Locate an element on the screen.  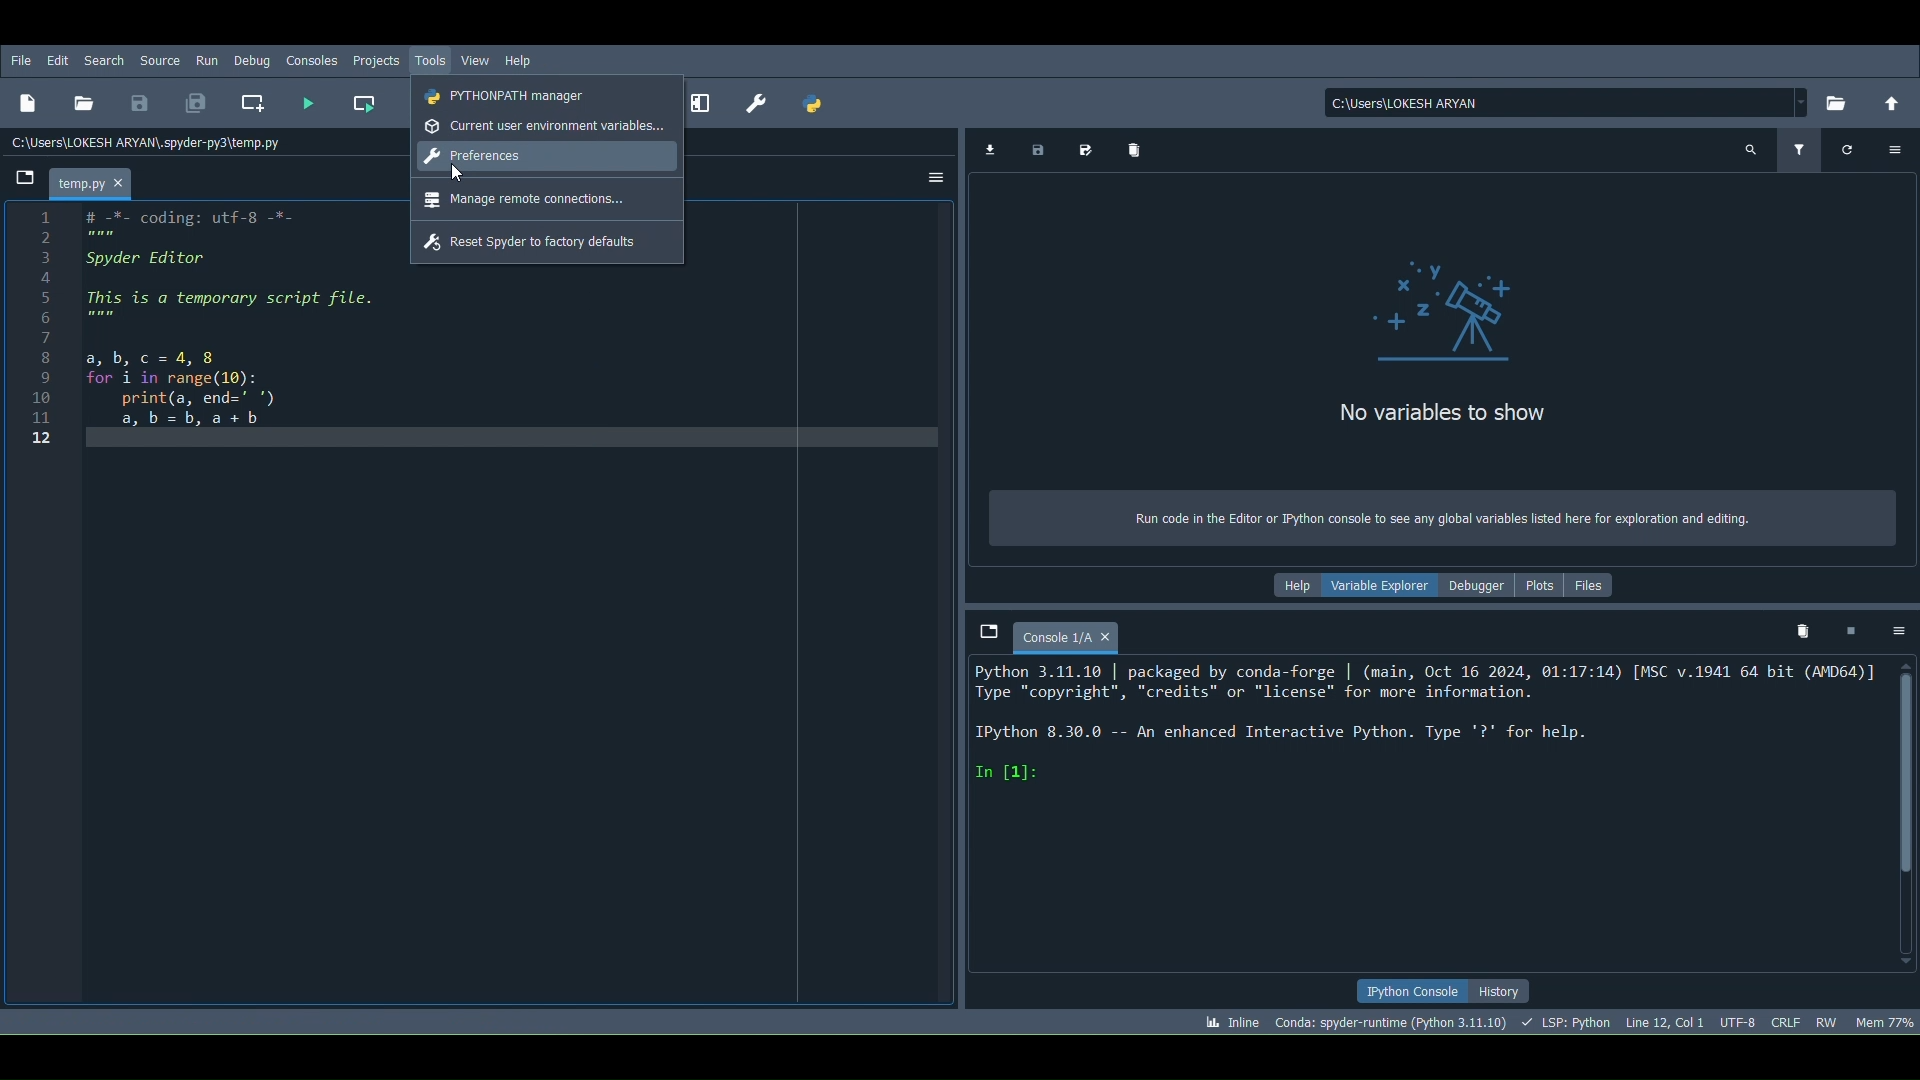
File name is located at coordinates (95, 181).